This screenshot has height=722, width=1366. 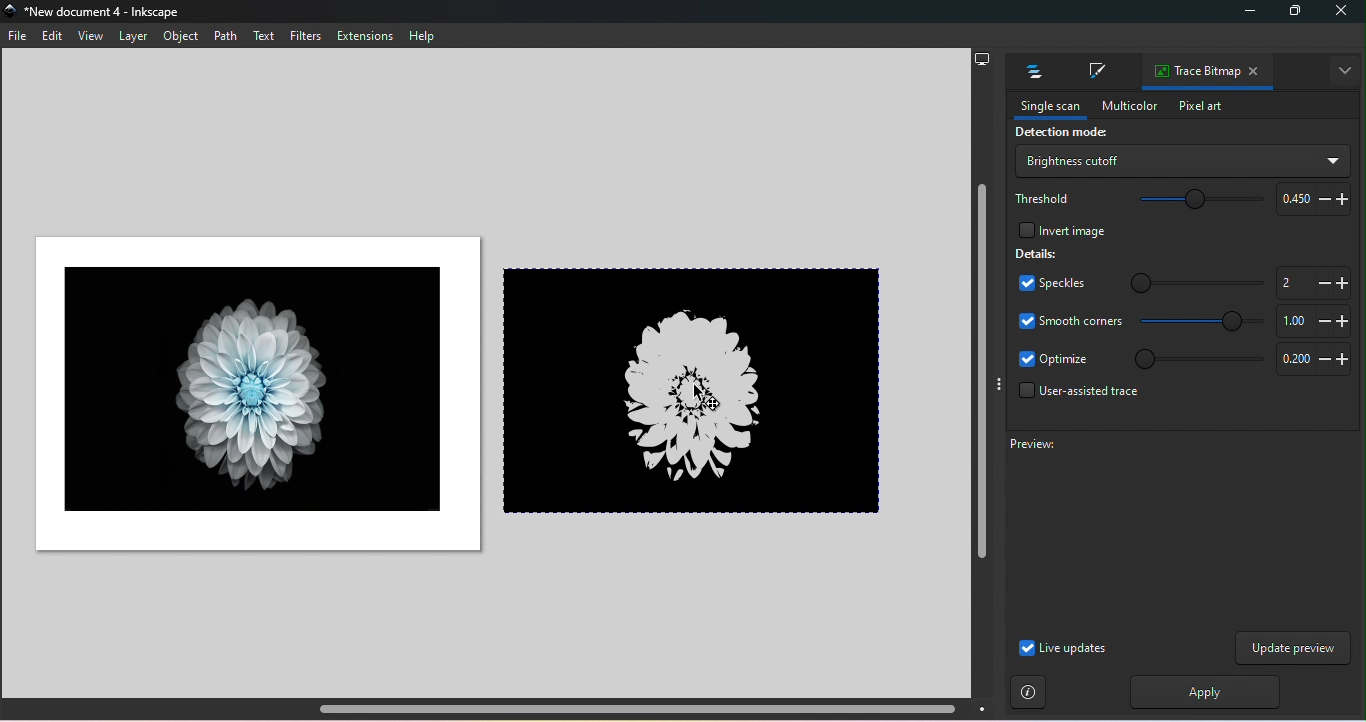 What do you see at coordinates (251, 394) in the screenshot?
I see `Canvas` at bounding box center [251, 394].